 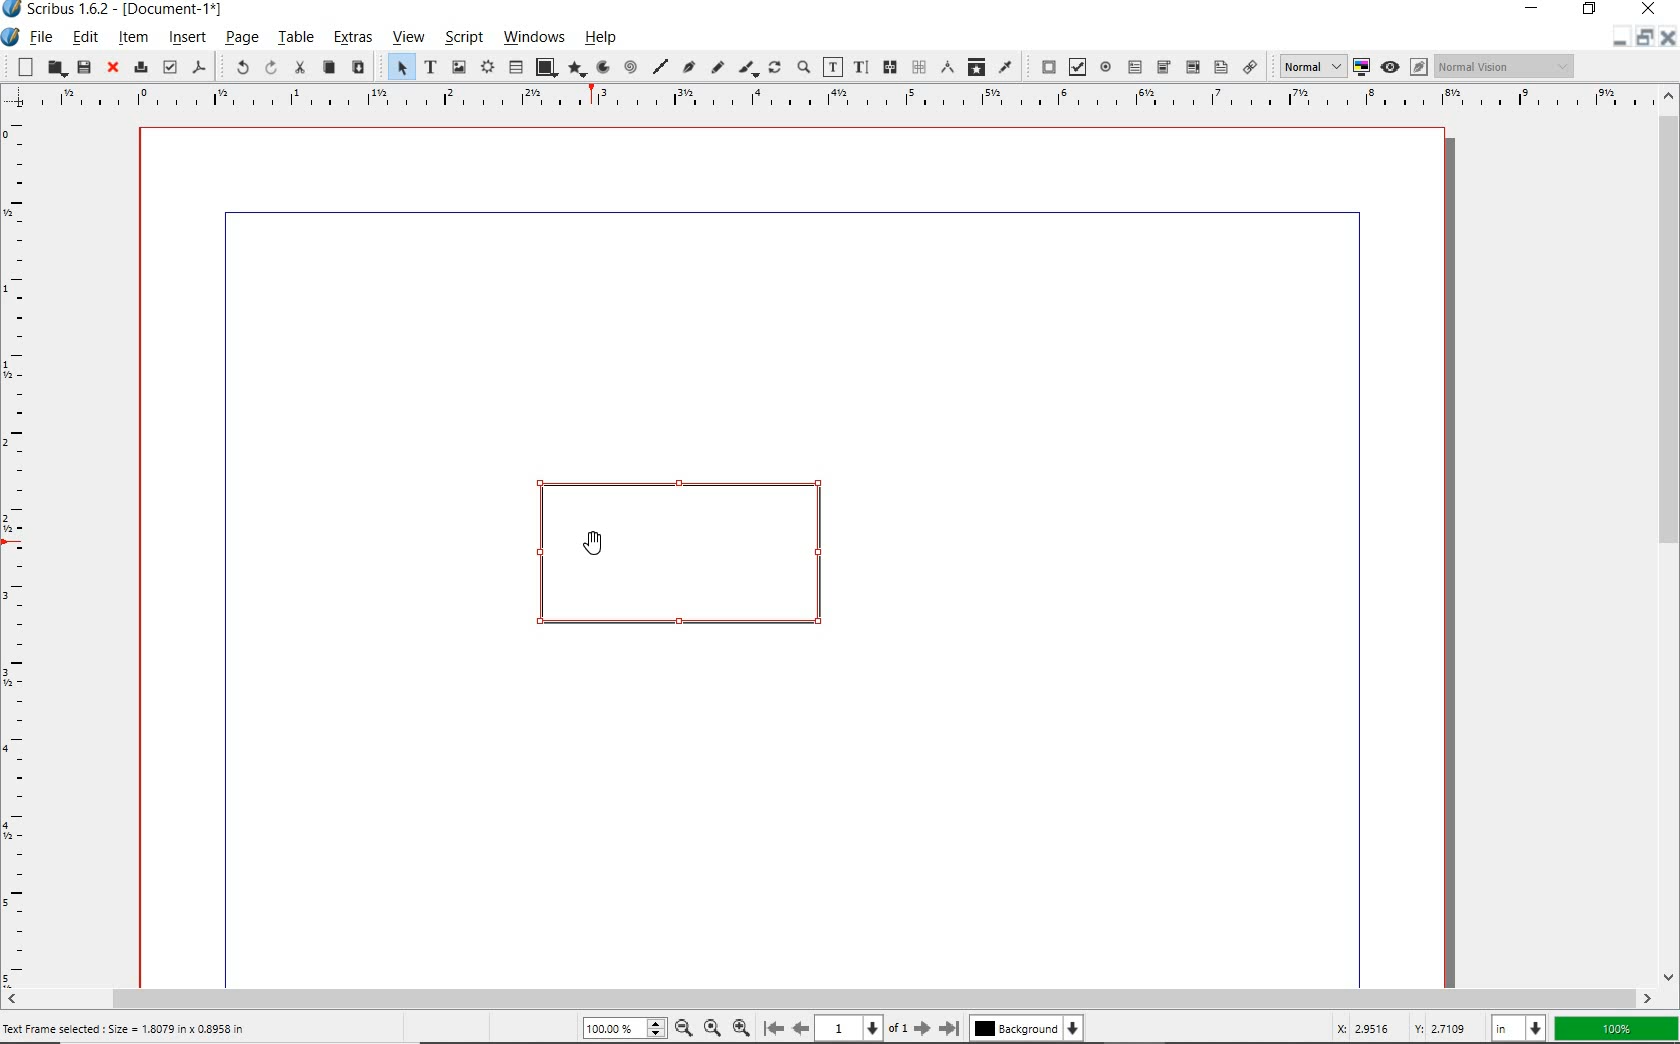 What do you see at coordinates (296, 39) in the screenshot?
I see `table` at bounding box center [296, 39].